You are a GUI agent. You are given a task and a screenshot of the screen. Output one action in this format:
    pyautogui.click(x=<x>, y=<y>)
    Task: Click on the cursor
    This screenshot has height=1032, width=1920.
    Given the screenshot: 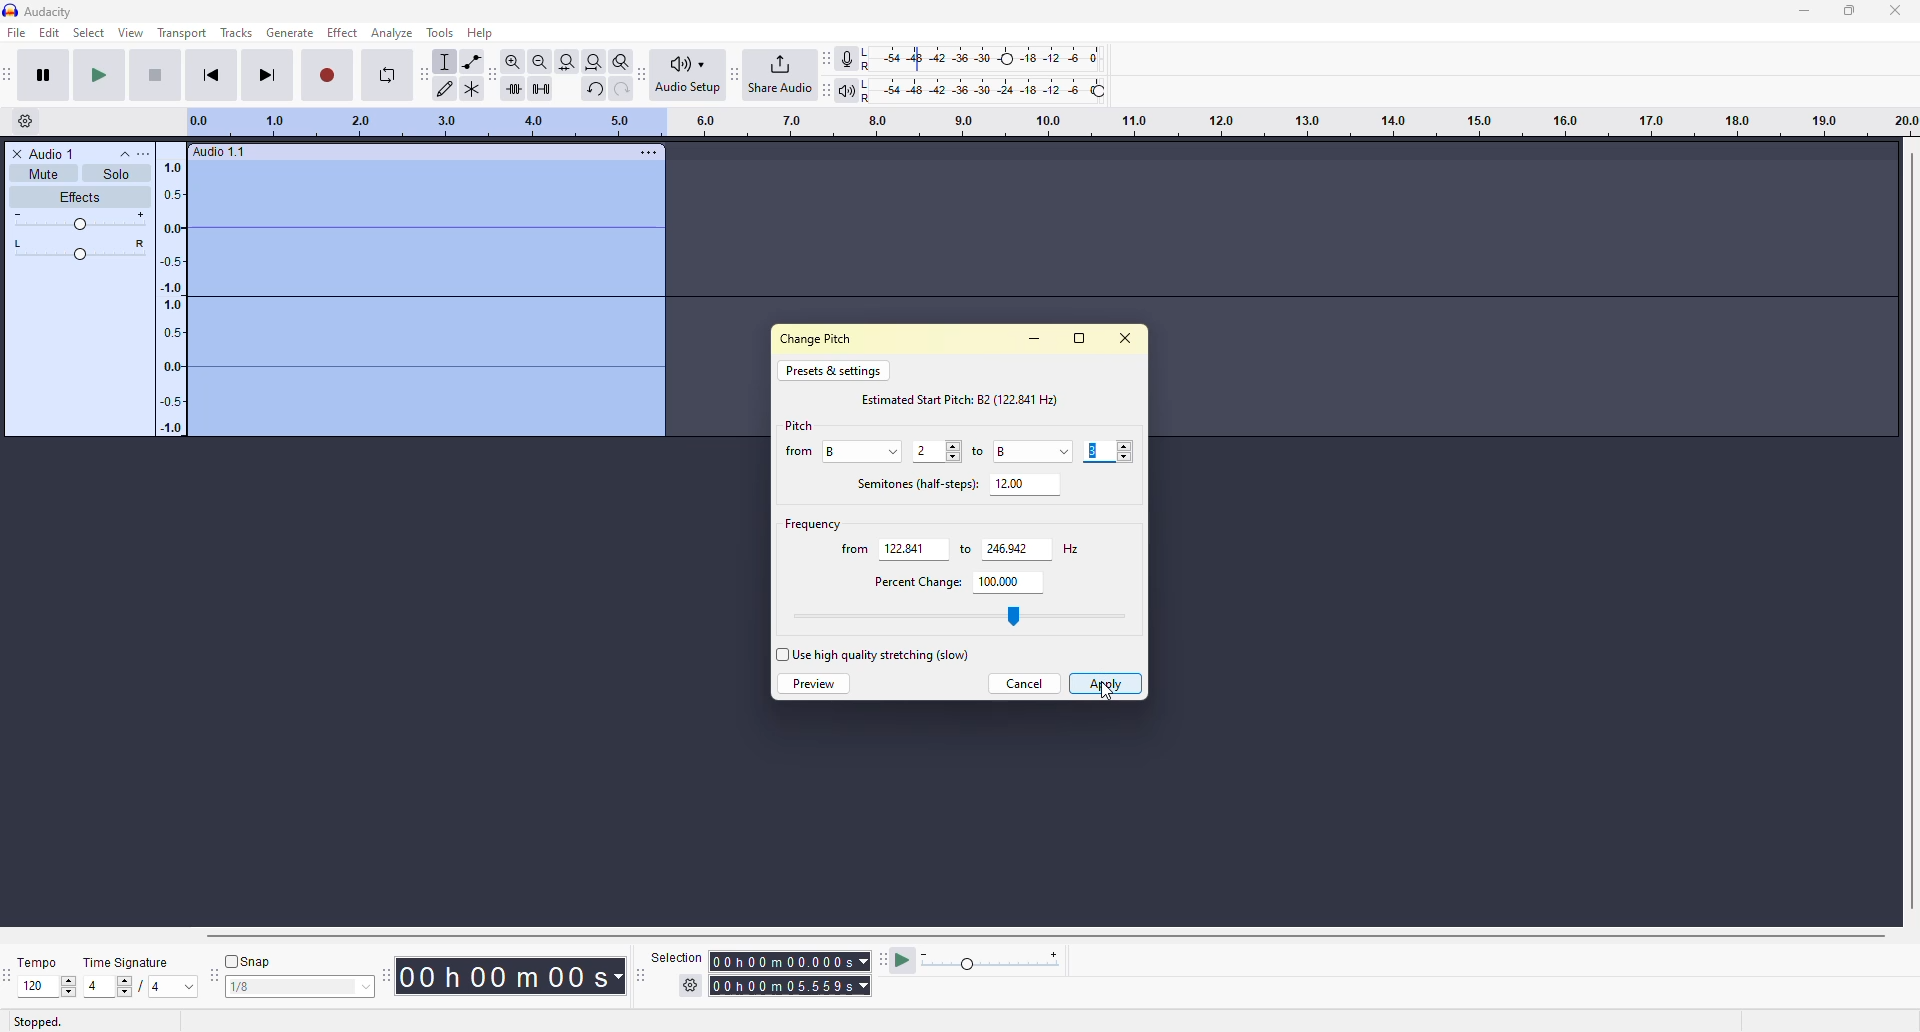 What is the action you would take?
    pyautogui.click(x=1108, y=693)
    